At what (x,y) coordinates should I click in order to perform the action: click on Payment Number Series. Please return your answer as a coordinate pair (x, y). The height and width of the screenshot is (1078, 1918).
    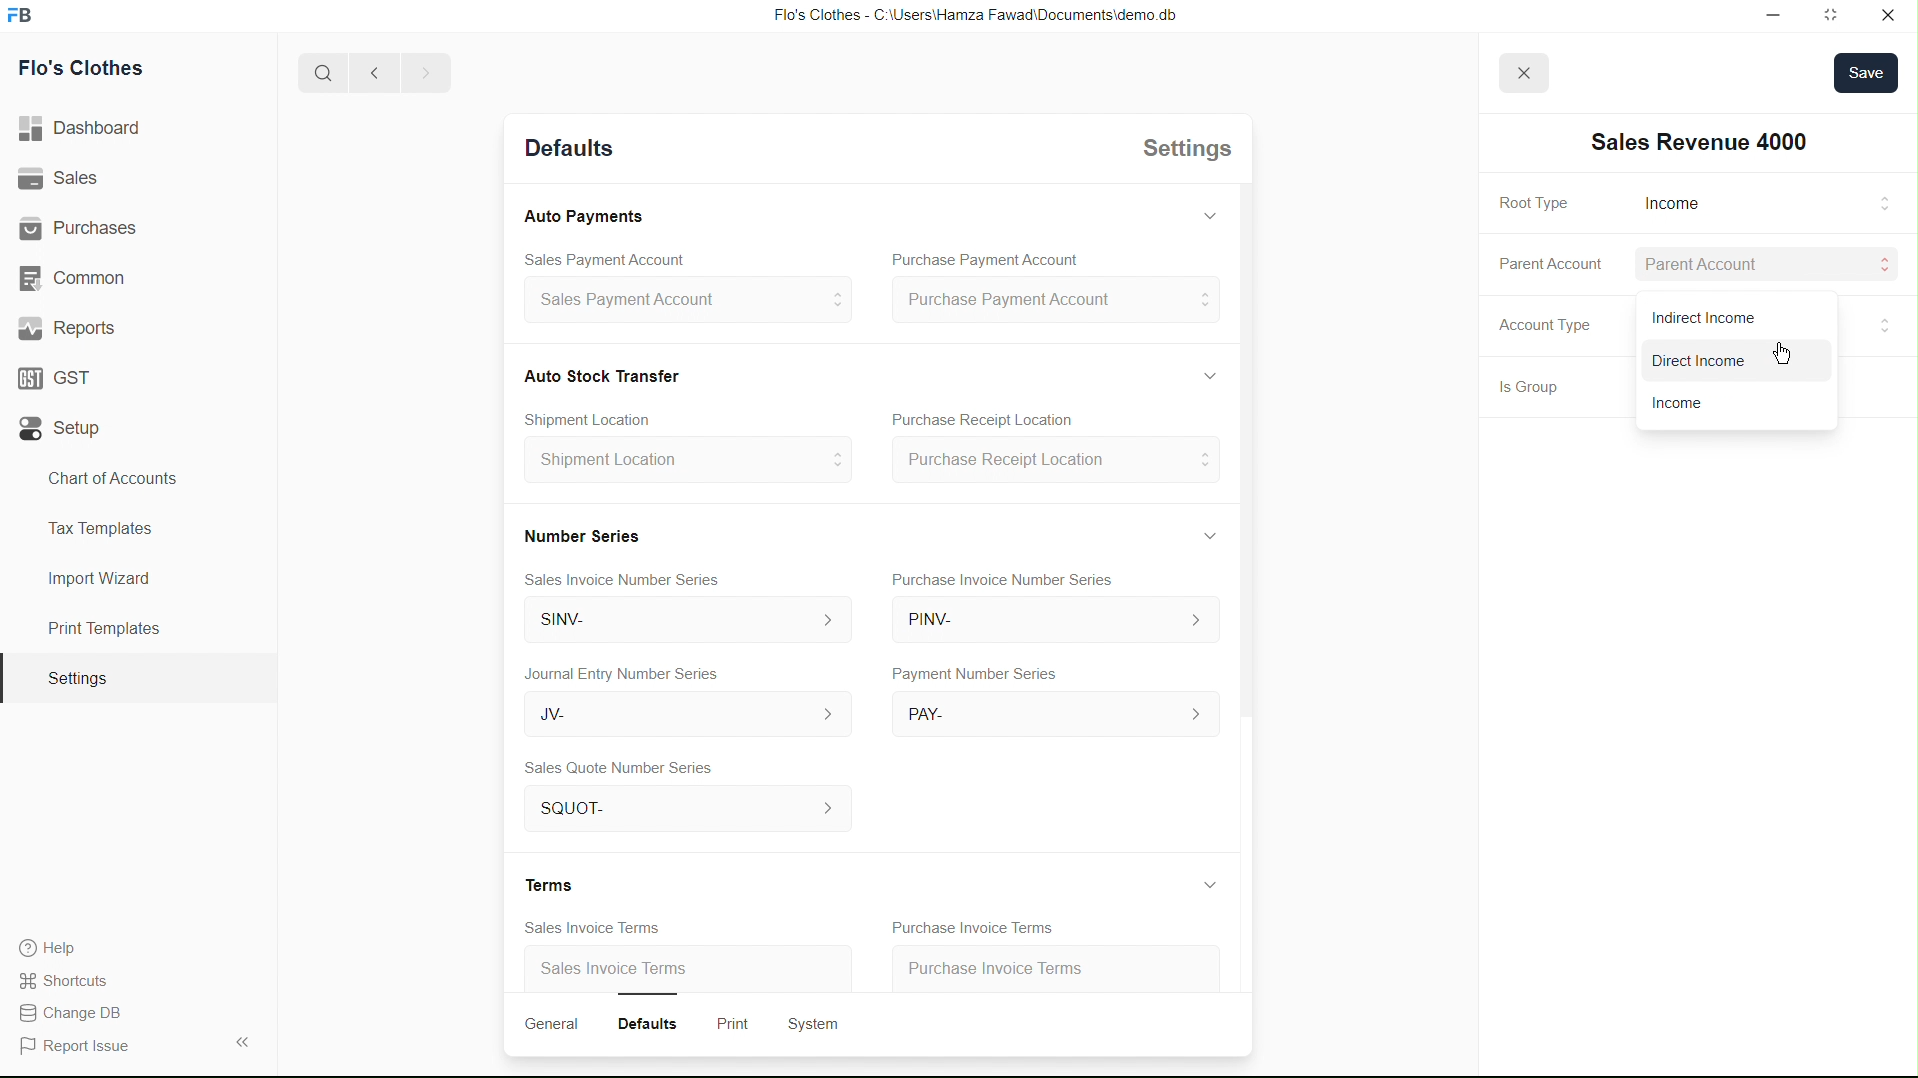
    Looking at the image, I should click on (969, 675).